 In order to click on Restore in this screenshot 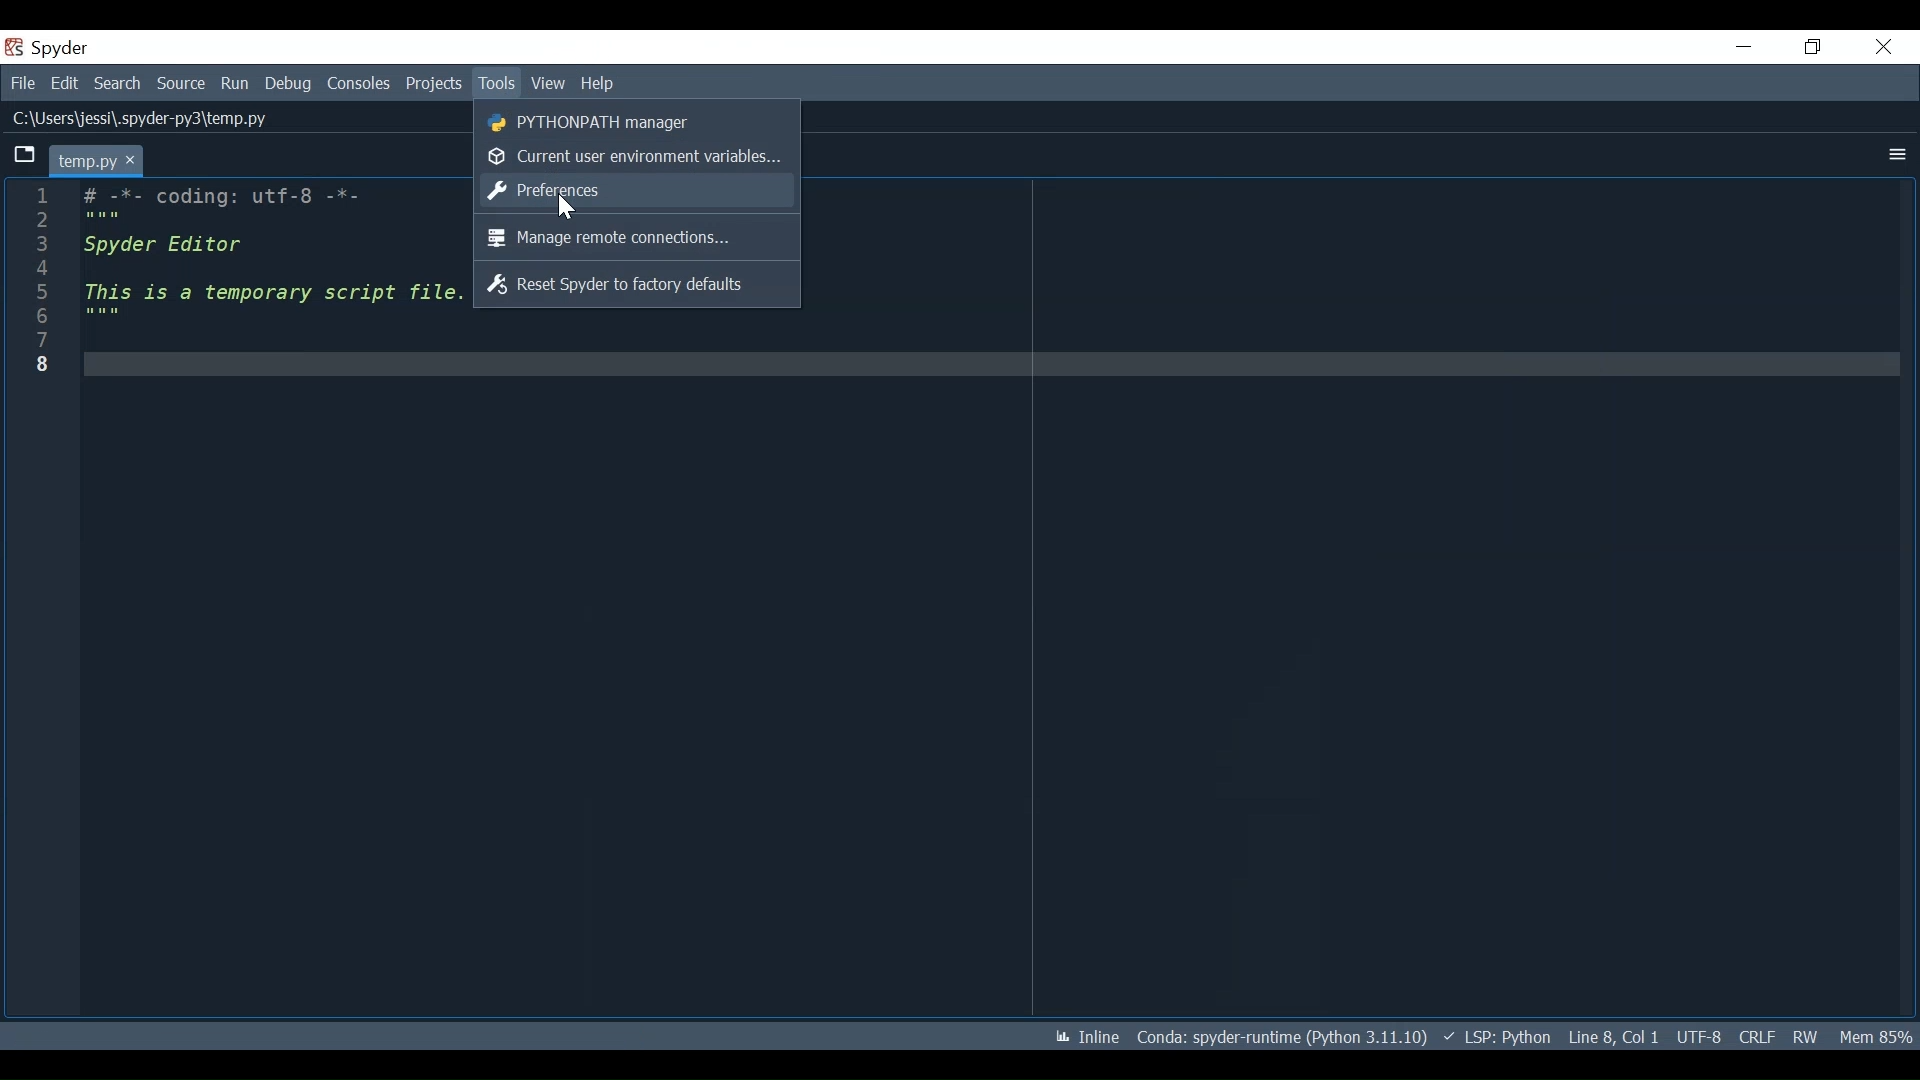, I will do `click(1811, 48)`.